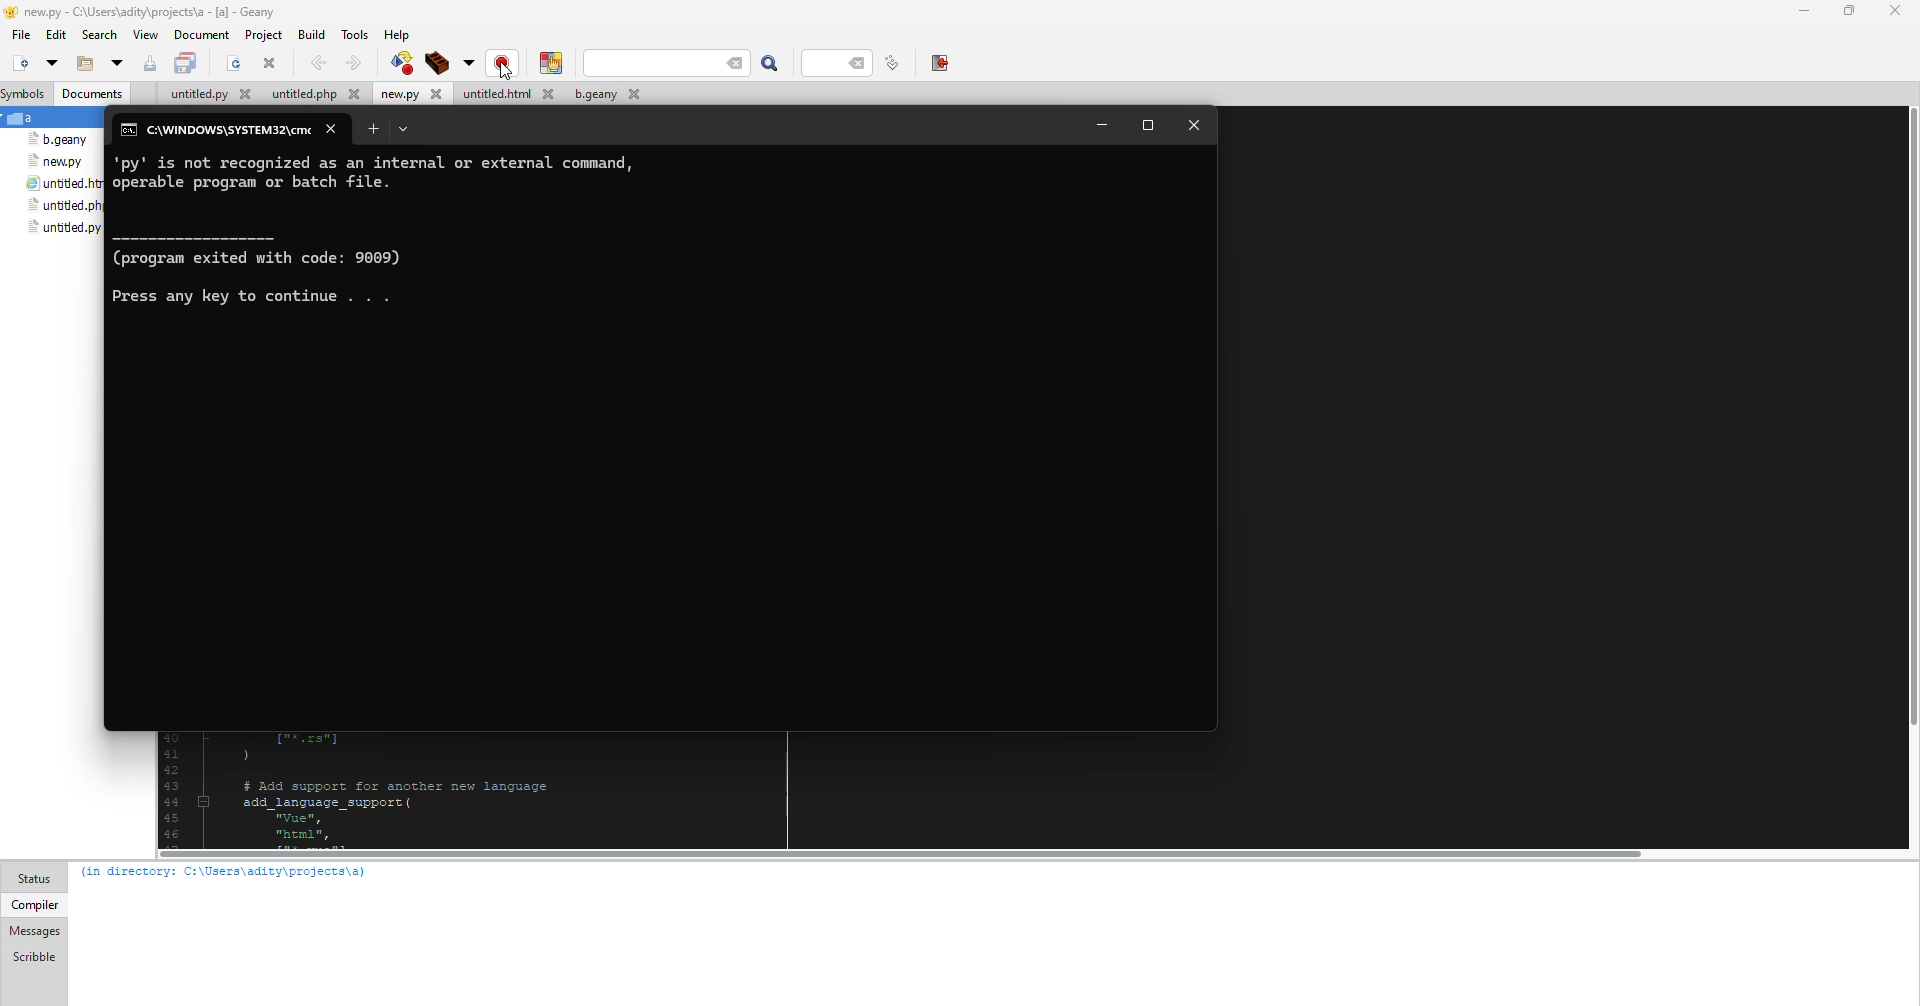 Image resolution: width=1920 pixels, height=1006 pixels. What do you see at coordinates (265, 296) in the screenshot?
I see `press any key` at bounding box center [265, 296].